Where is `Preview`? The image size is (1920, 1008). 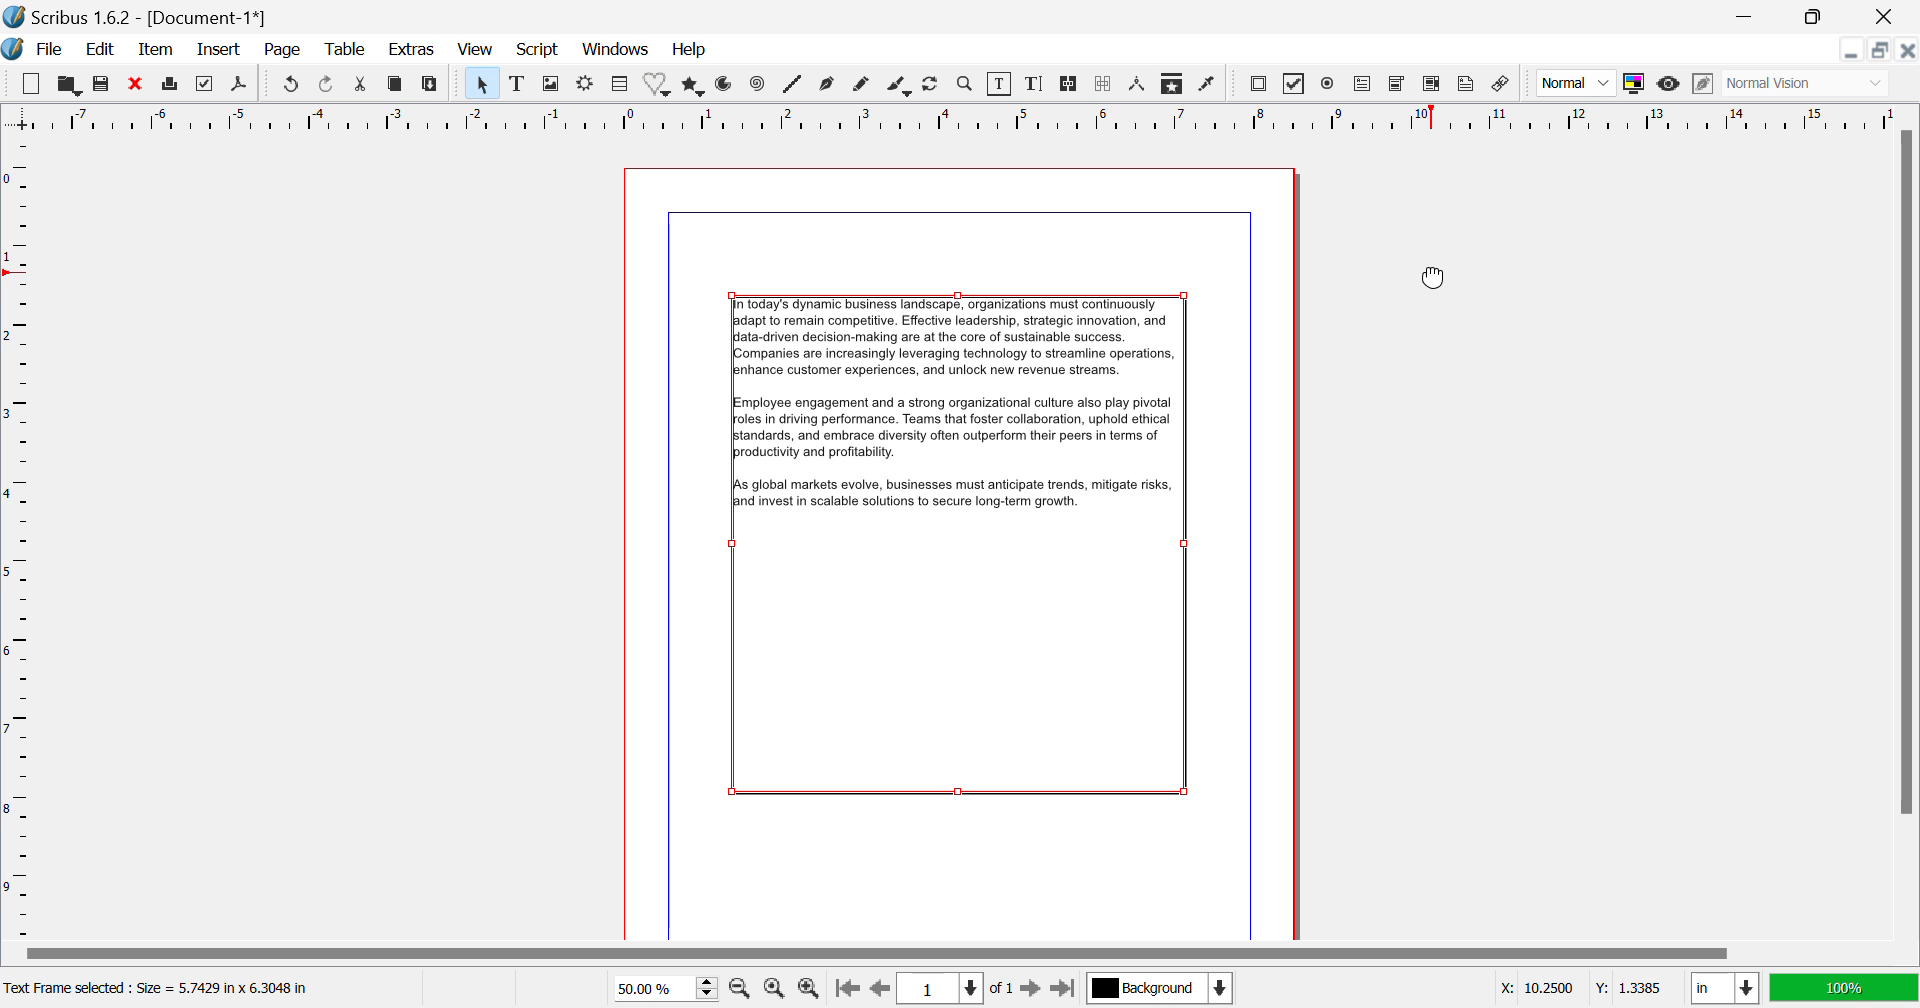
Preview is located at coordinates (1669, 84).